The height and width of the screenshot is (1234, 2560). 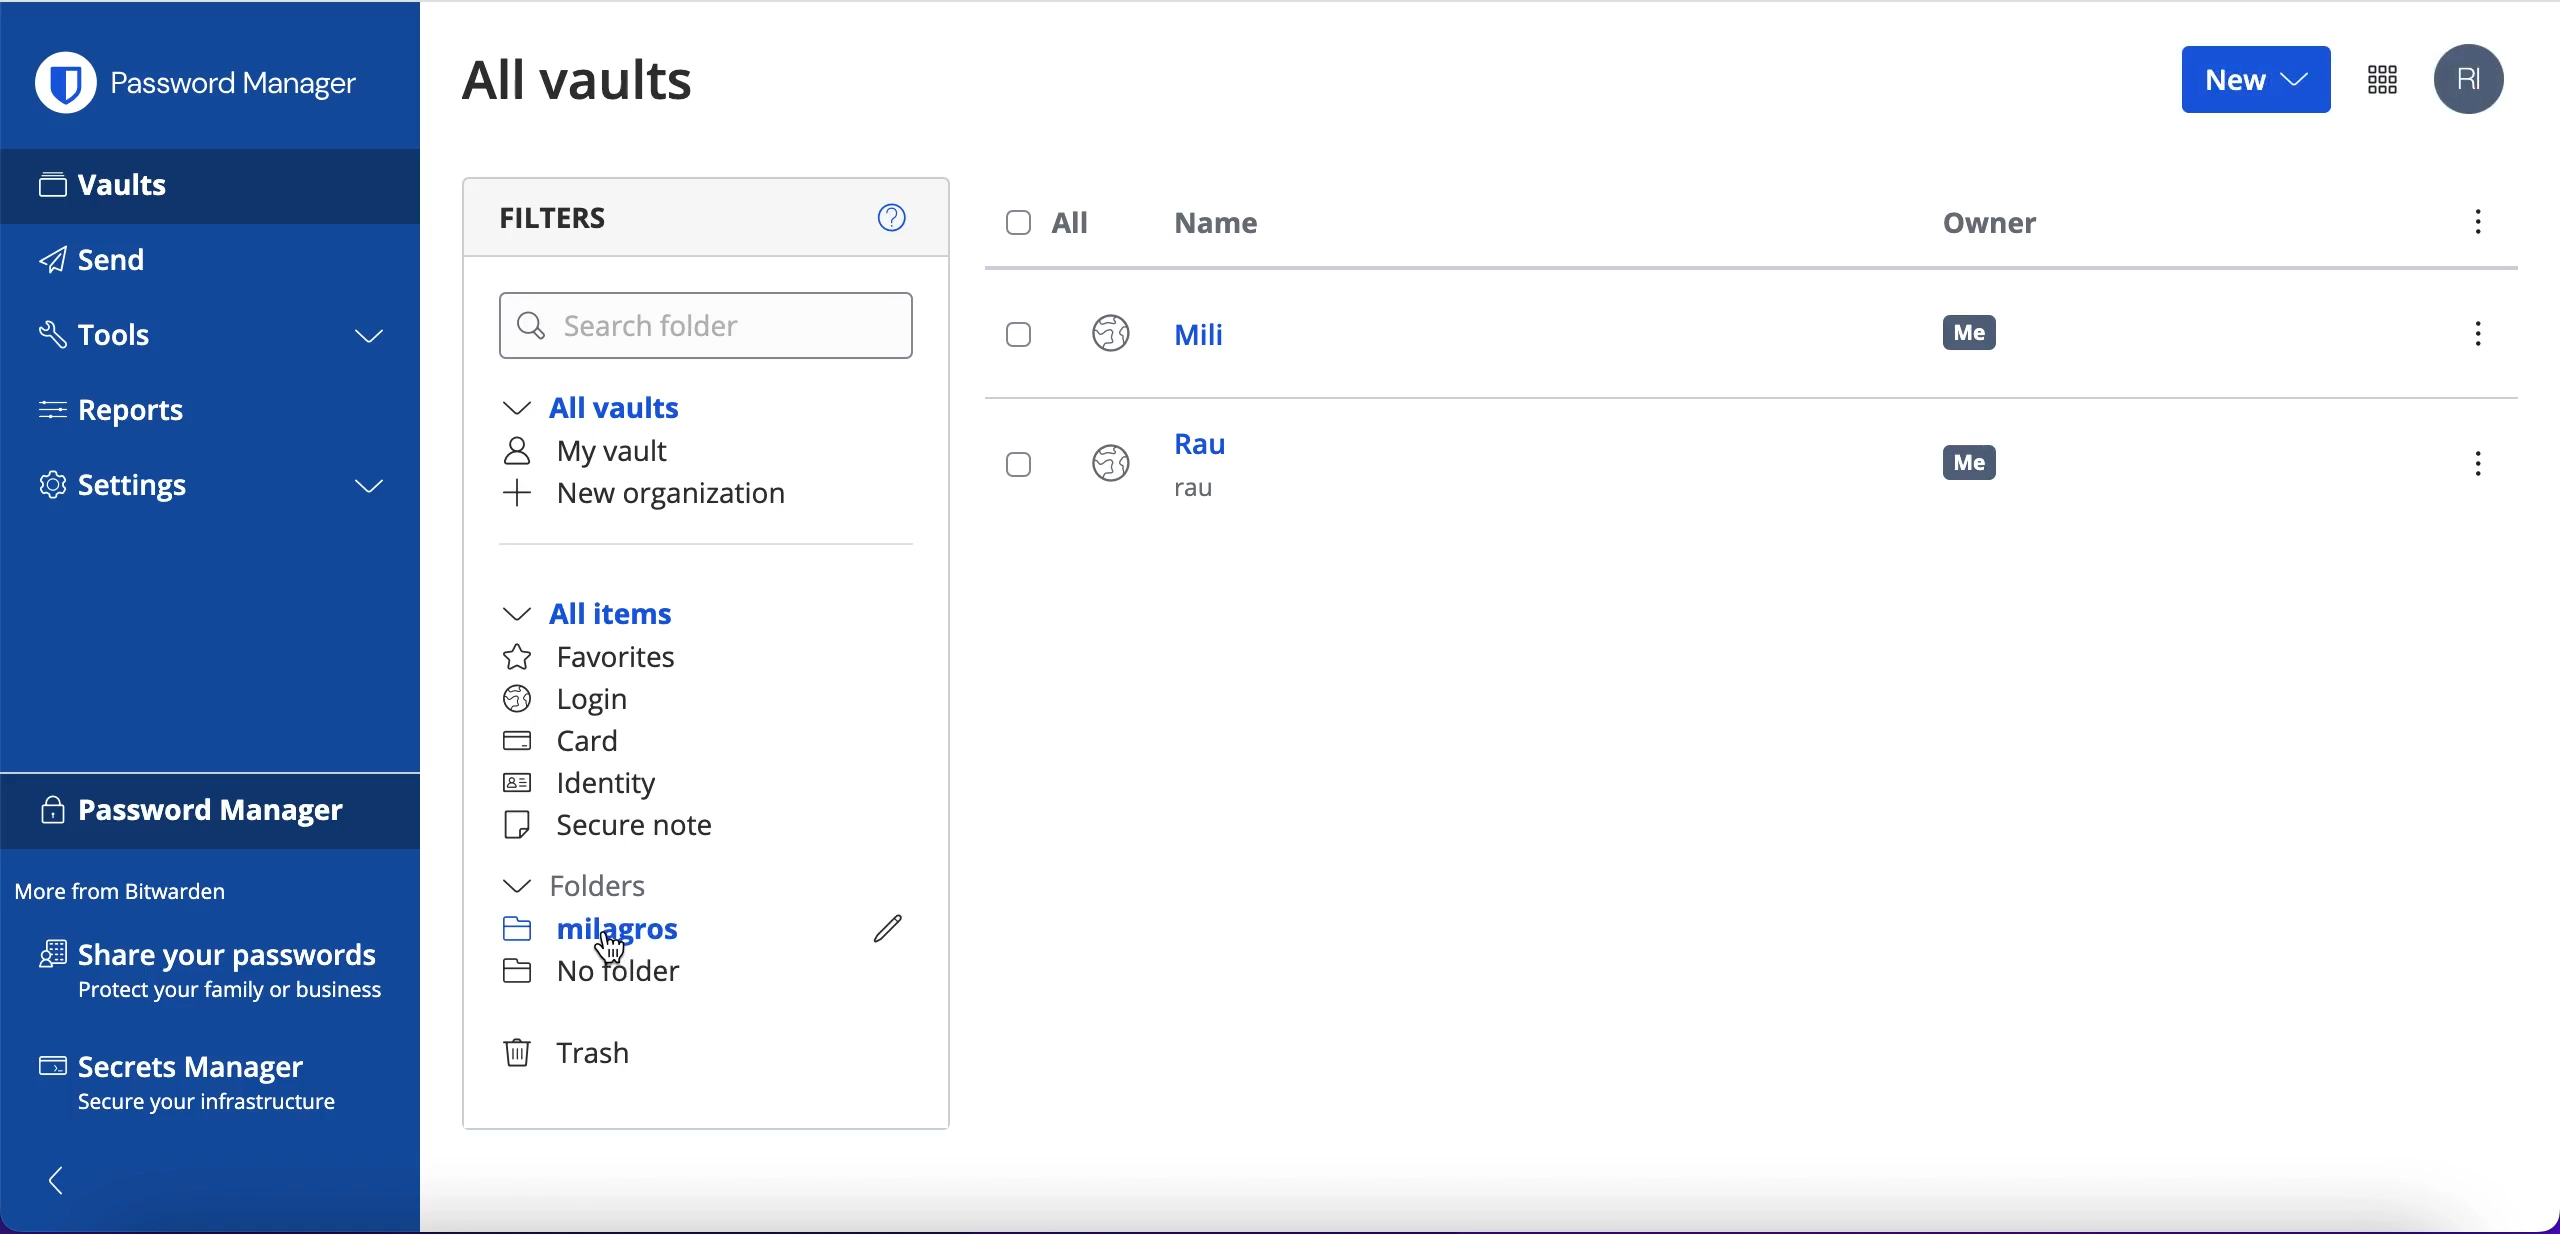 I want to click on account, so click(x=2474, y=81).